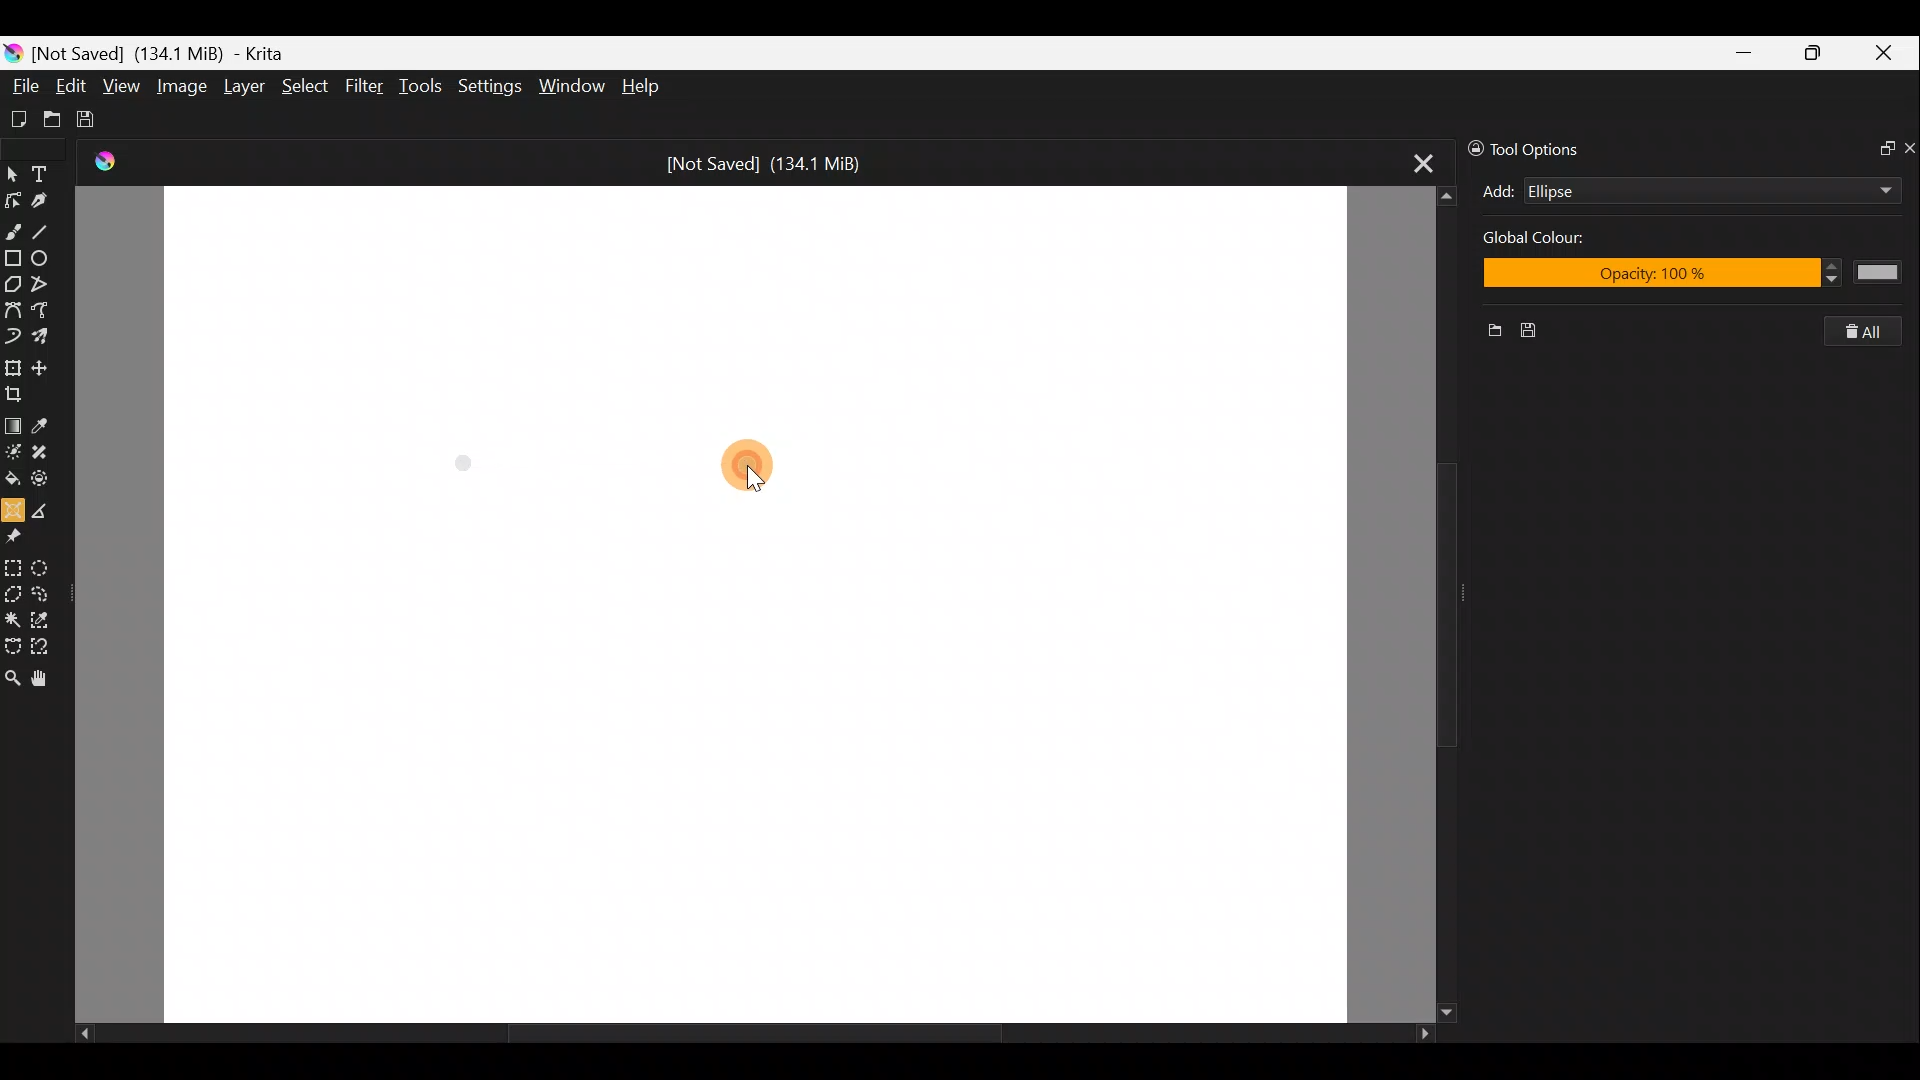 This screenshot has width=1920, height=1080. What do you see at coordinates (1878, 150) in the screenshot?
I see `Float docker` at bounding box center [1878, 150].